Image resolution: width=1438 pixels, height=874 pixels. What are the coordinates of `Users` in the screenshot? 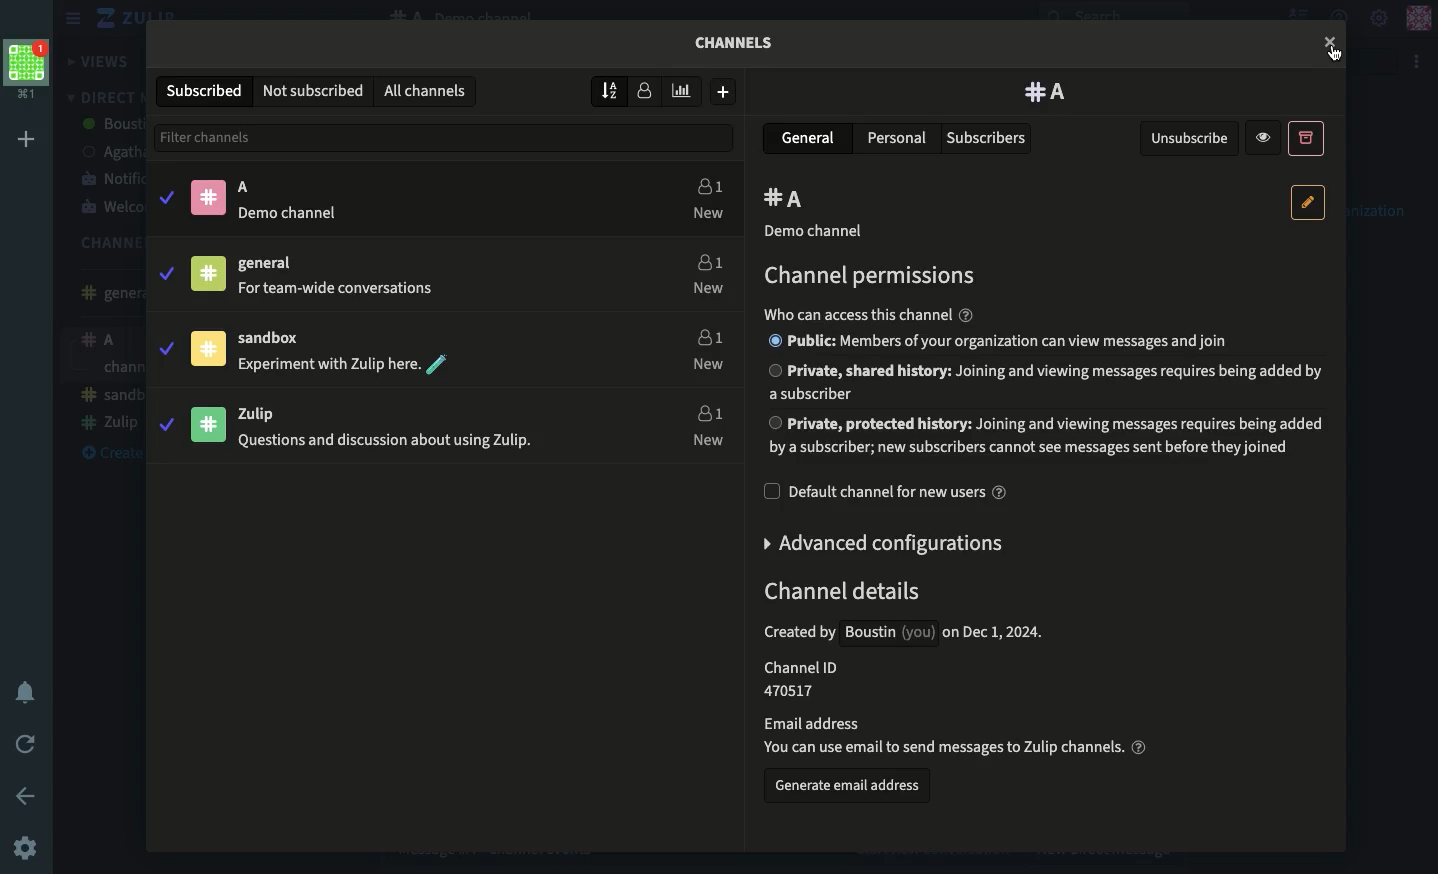 It's located at (704, 346).